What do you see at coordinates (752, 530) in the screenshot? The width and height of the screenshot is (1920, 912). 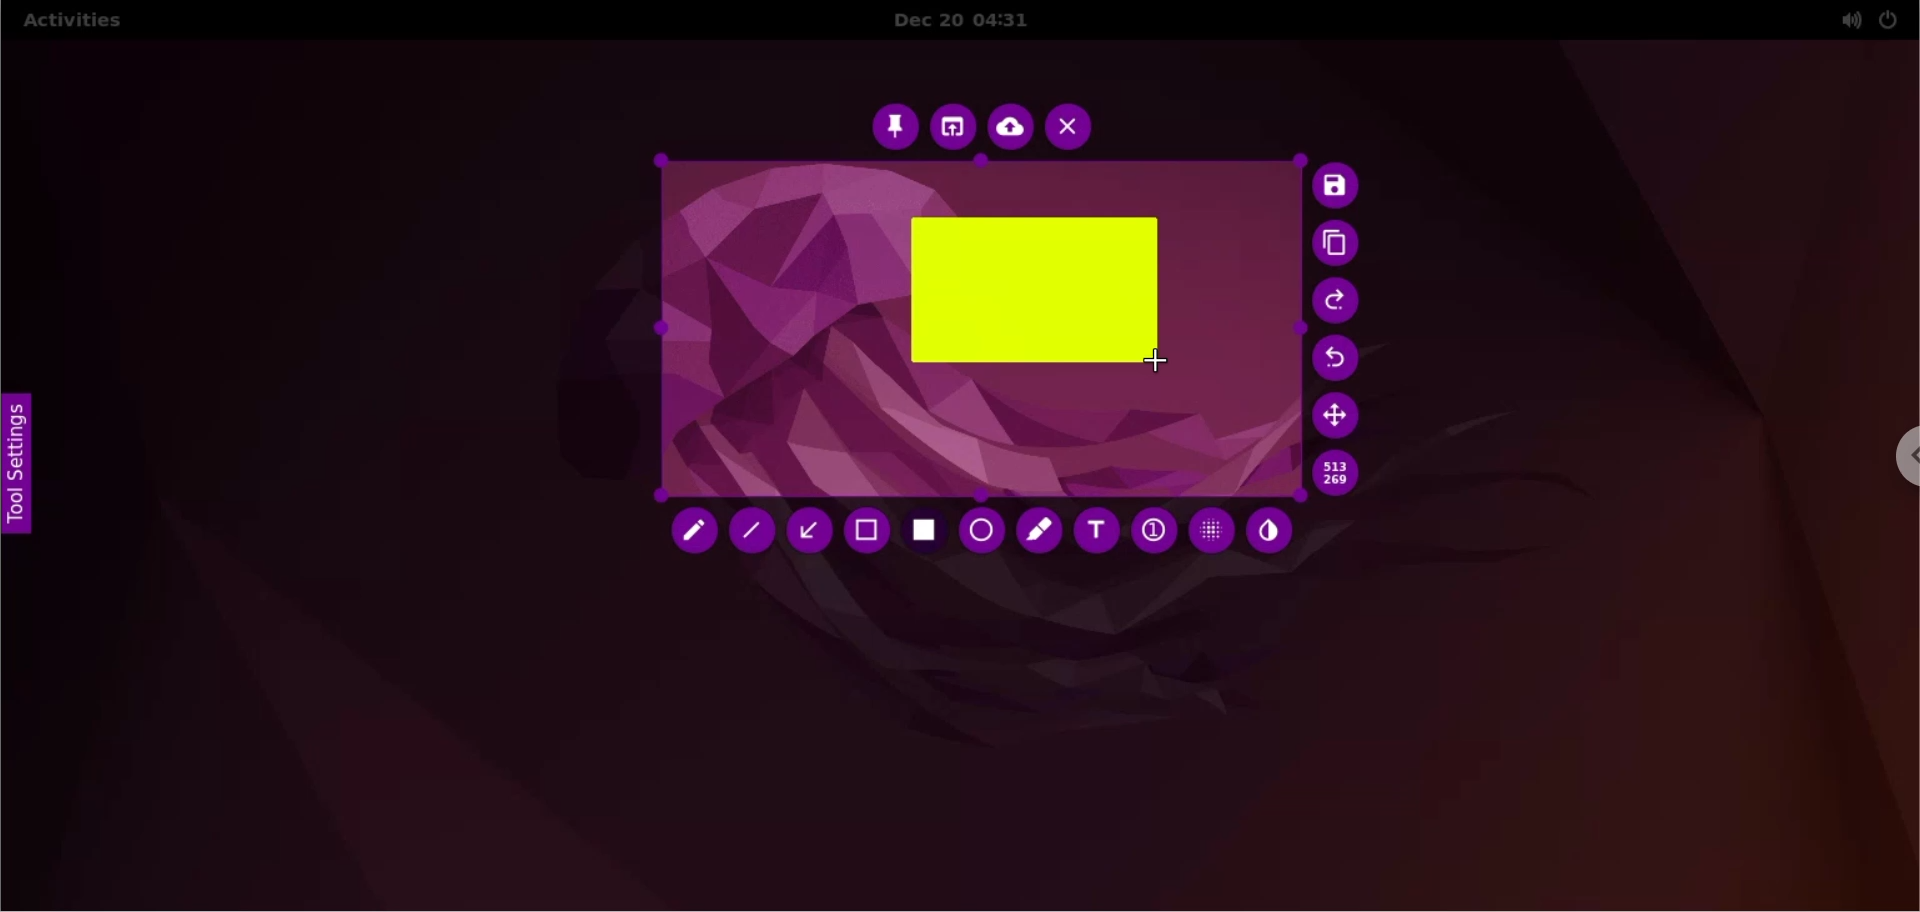 I see `line tool` at bounding box center [752, 530].